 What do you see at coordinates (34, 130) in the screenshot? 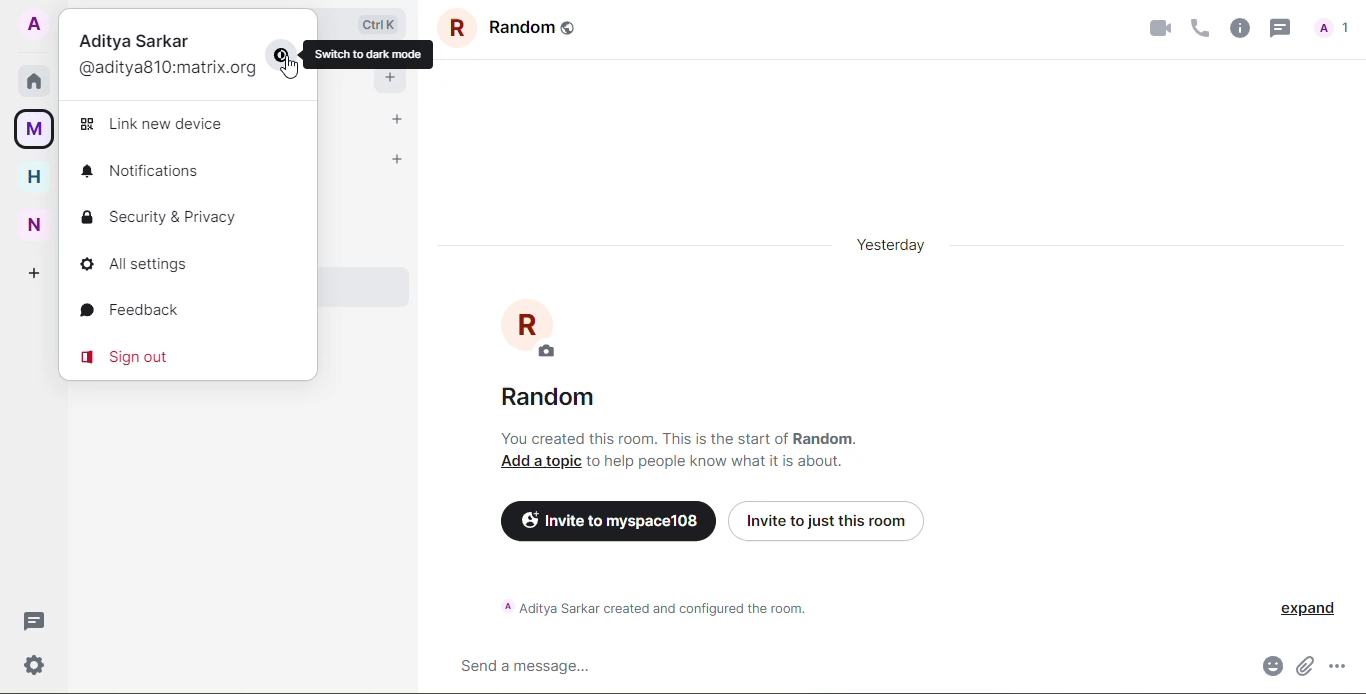
I see `myspace` at bounding box center [34, 130].